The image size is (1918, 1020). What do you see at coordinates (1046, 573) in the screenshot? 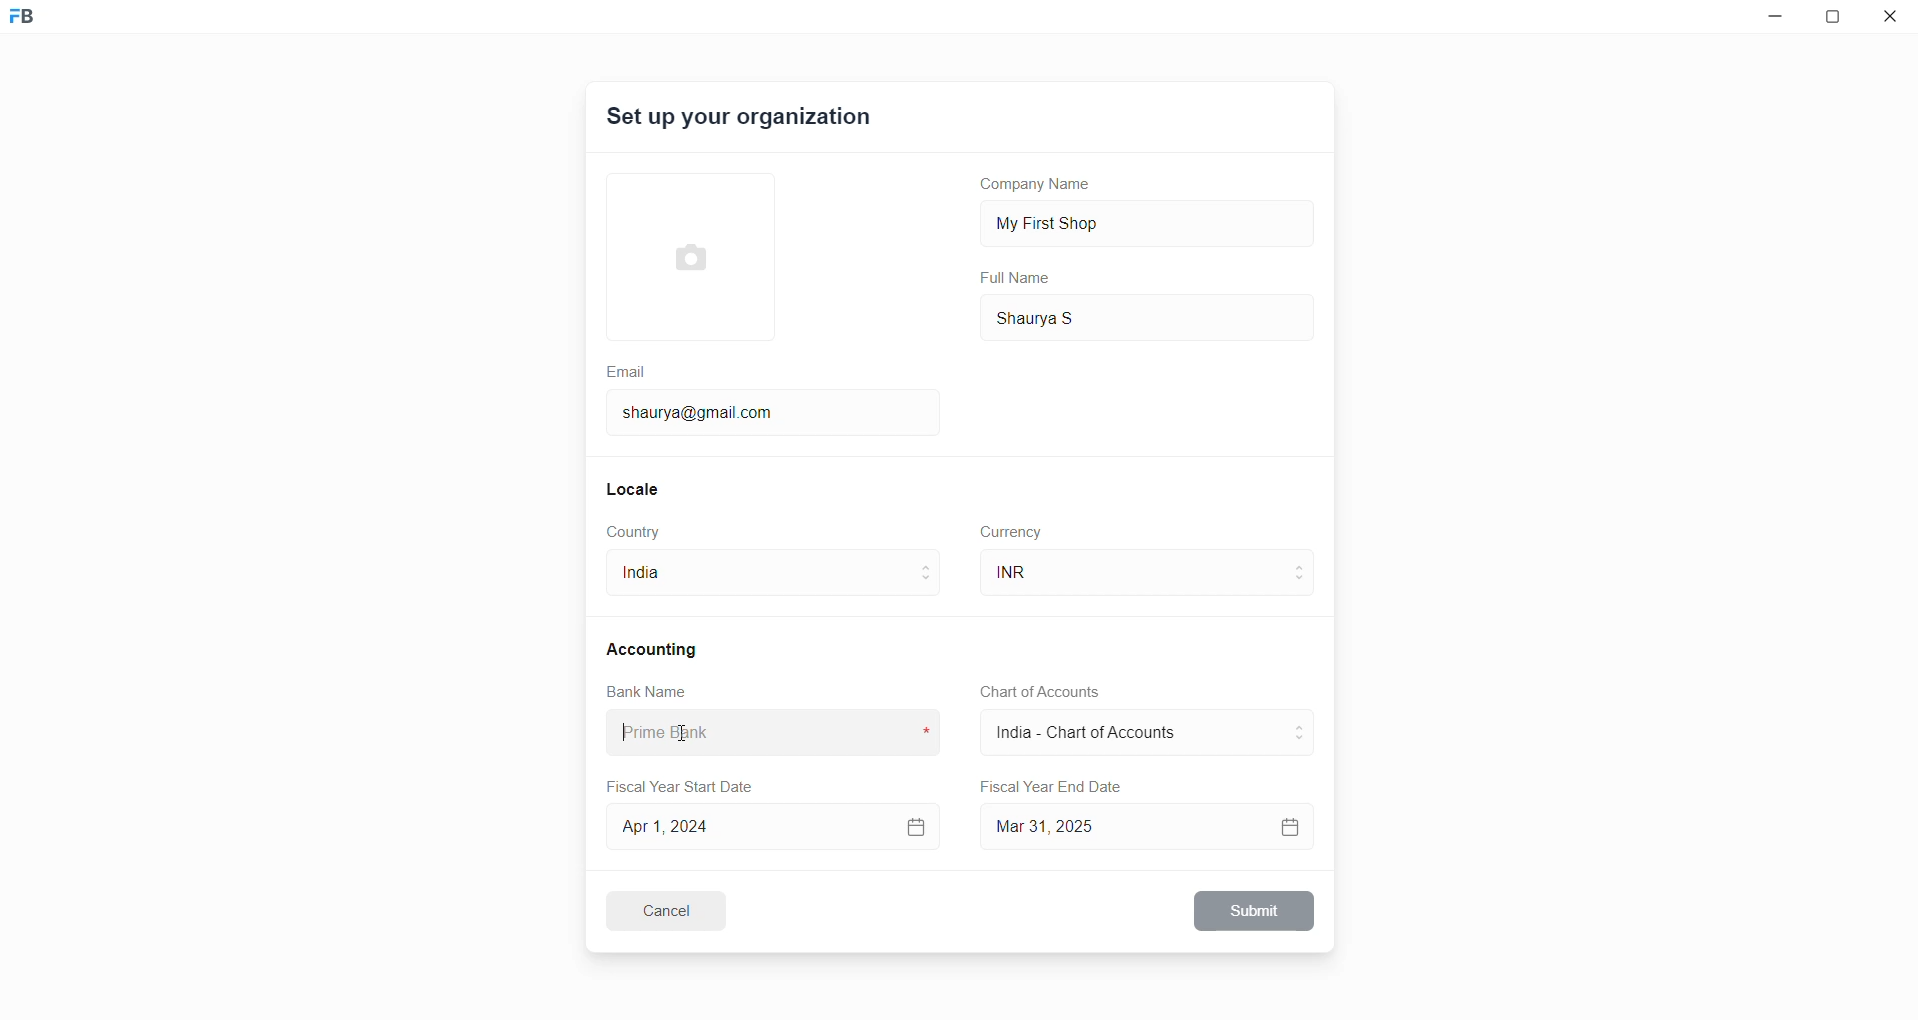
I see `INR` at bounding box center [1046, 573].